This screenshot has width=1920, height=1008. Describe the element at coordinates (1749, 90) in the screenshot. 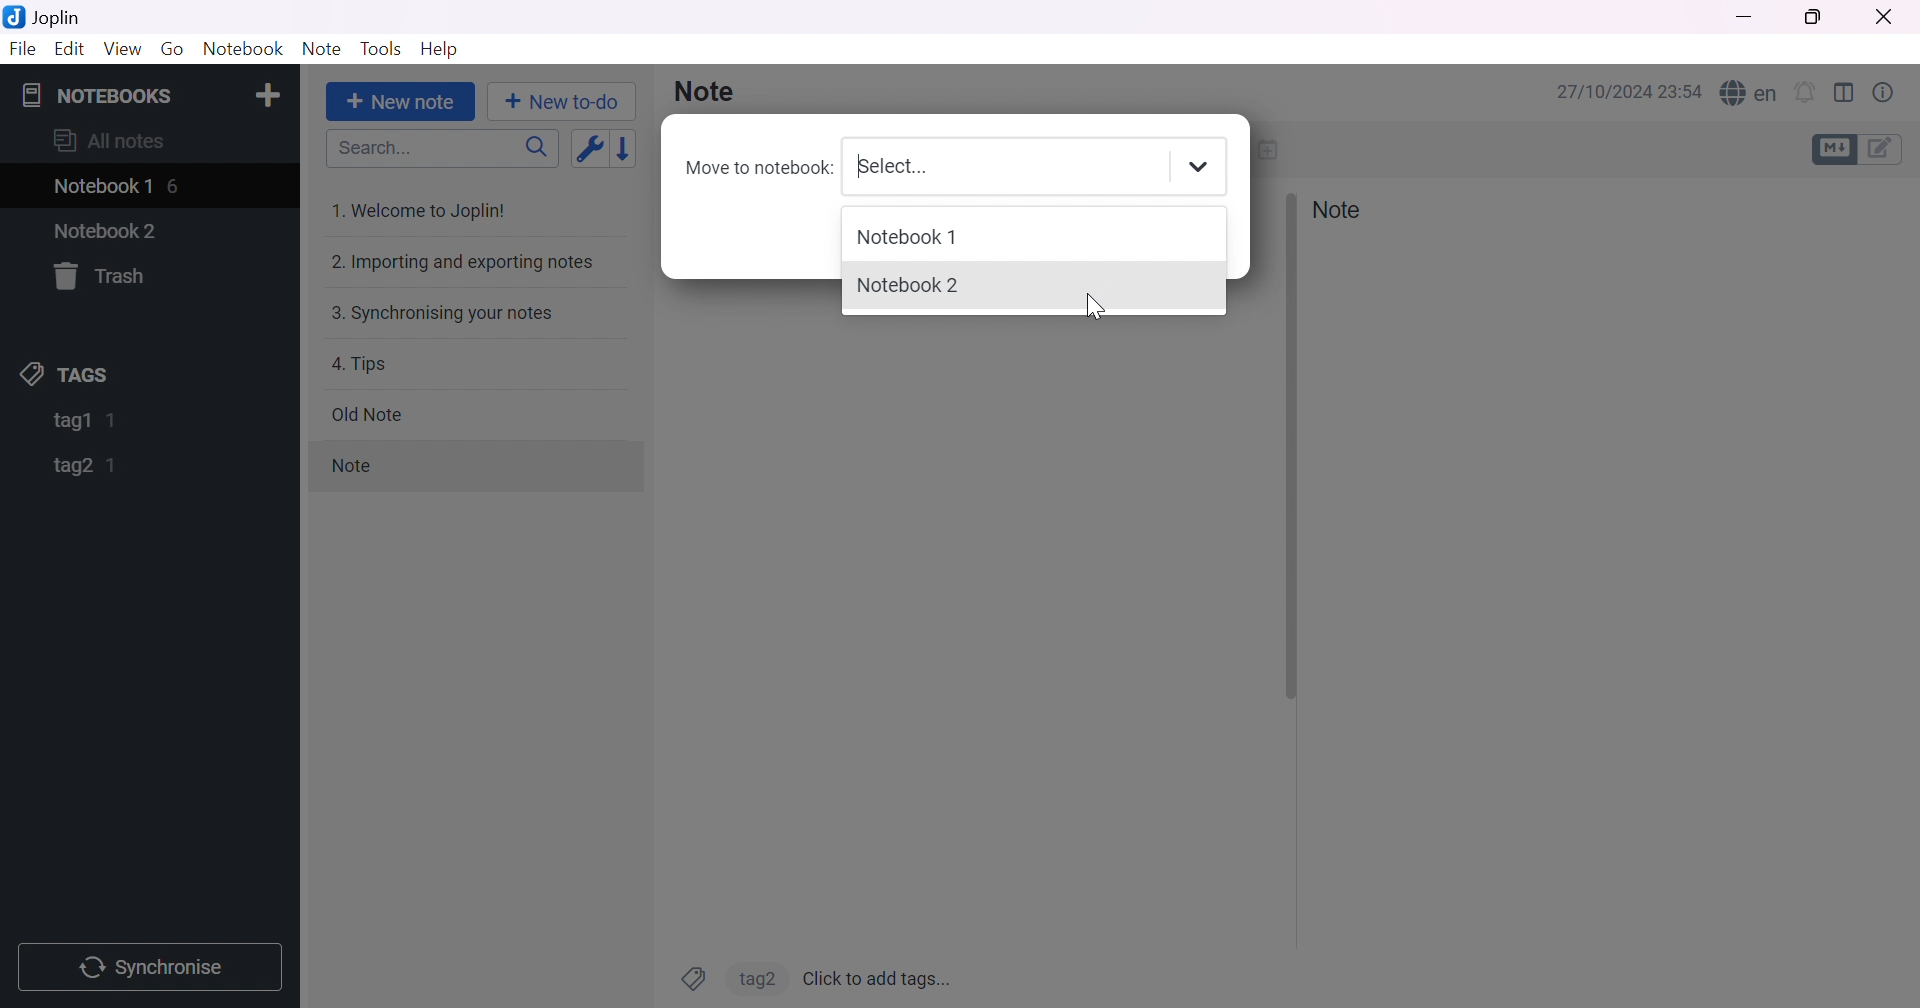

I see `Spell checker` at that location.